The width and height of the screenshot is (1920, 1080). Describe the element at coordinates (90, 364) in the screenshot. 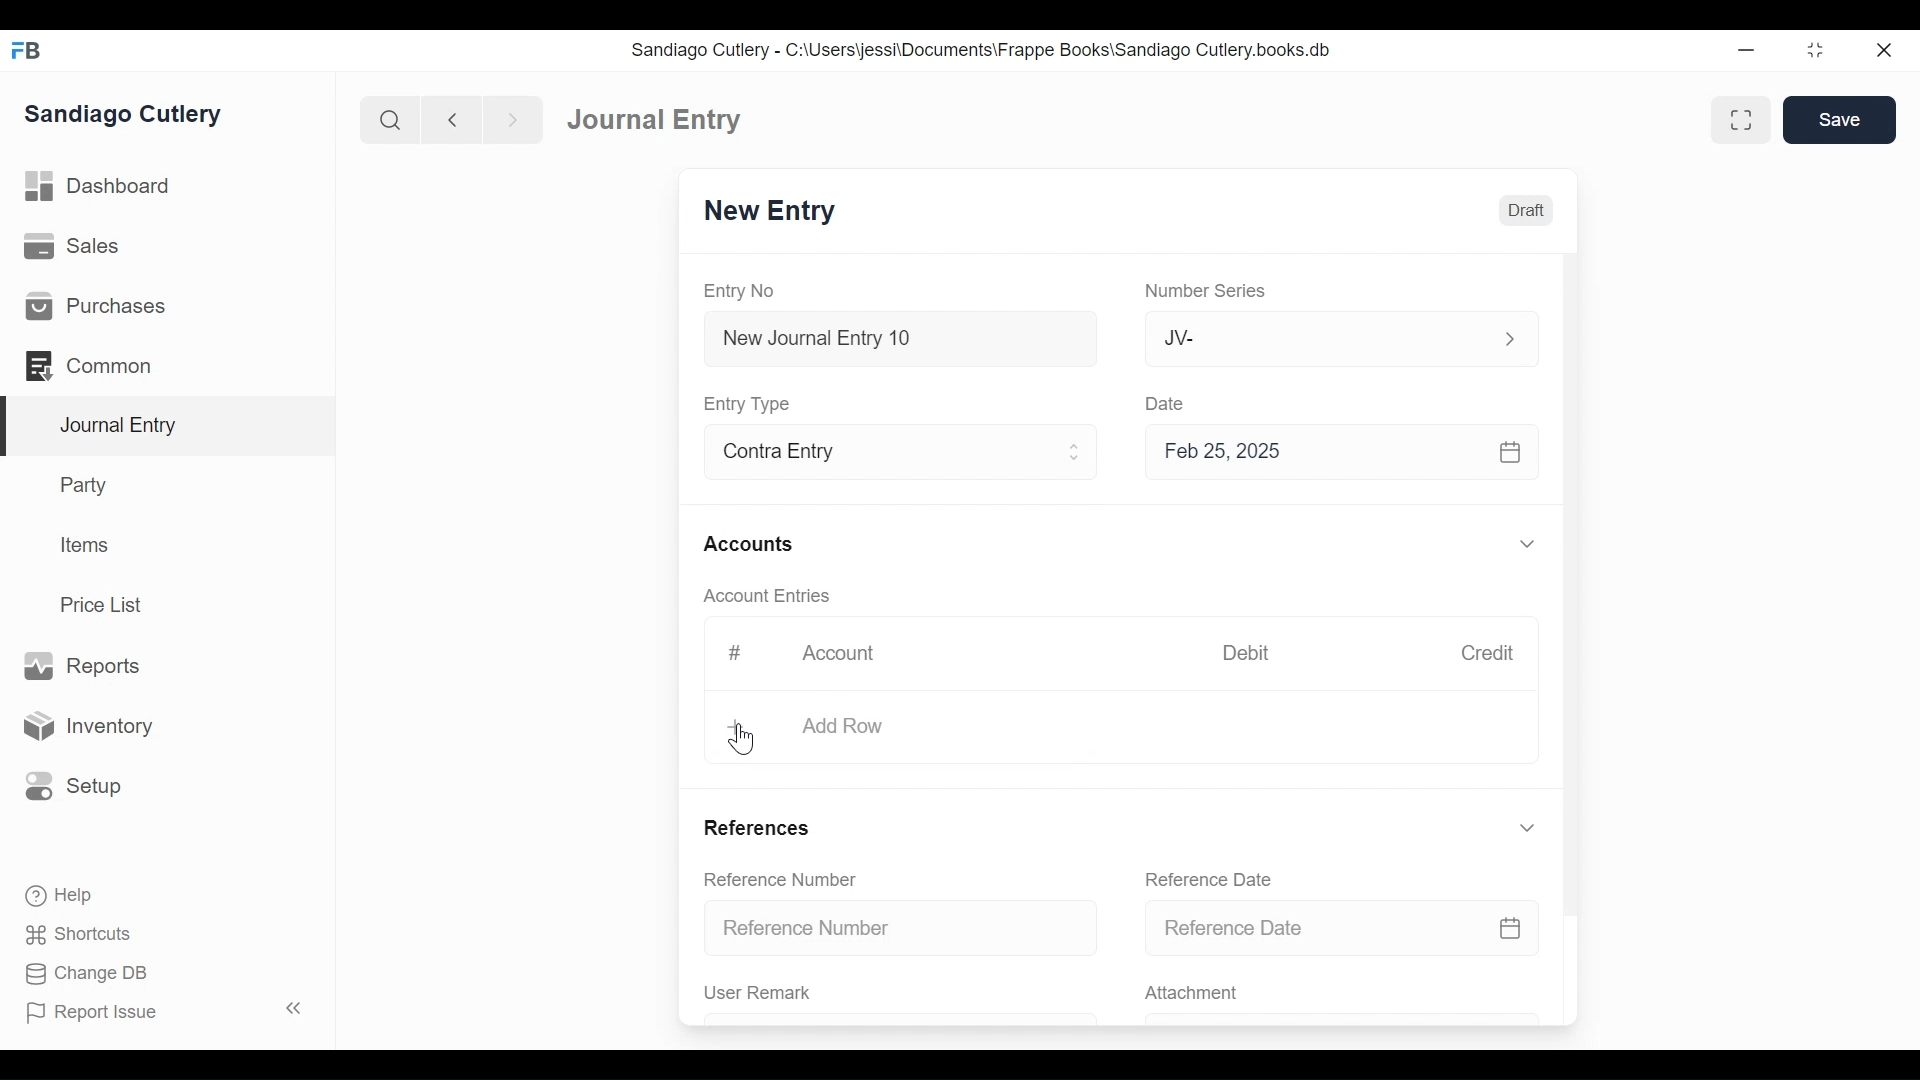

I see `Common` at that location.